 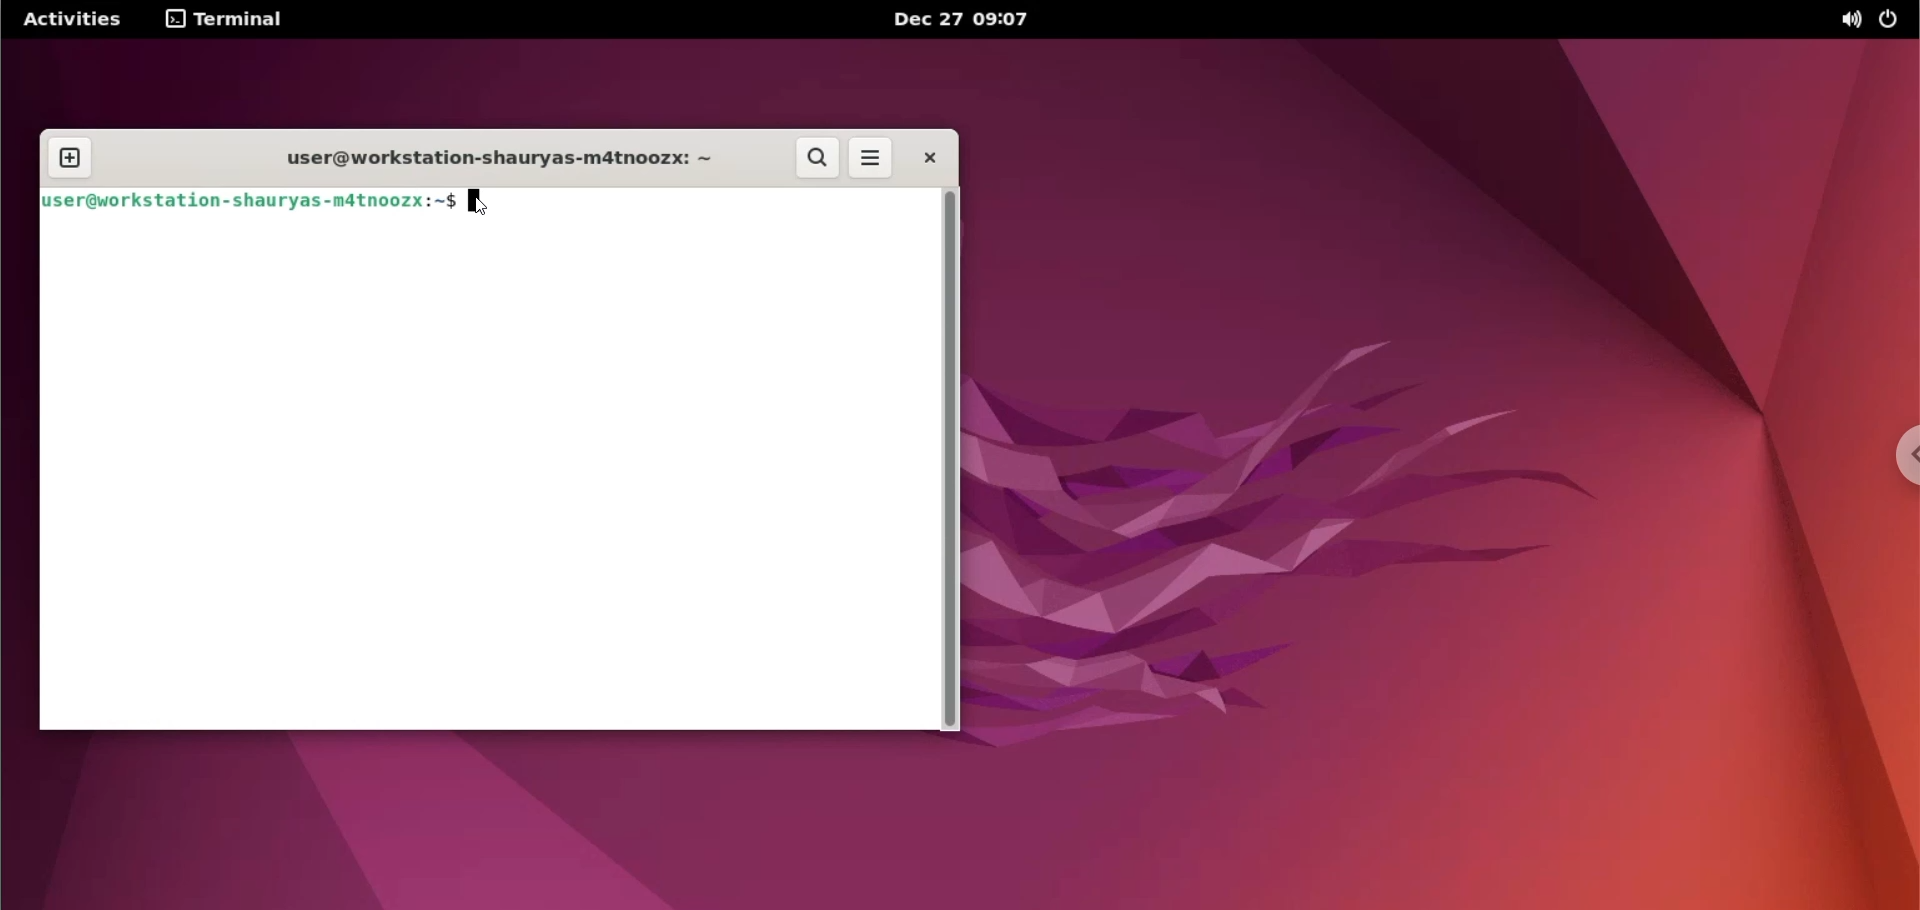 I want to click on mouse pointer, so click(x=479, y=206).